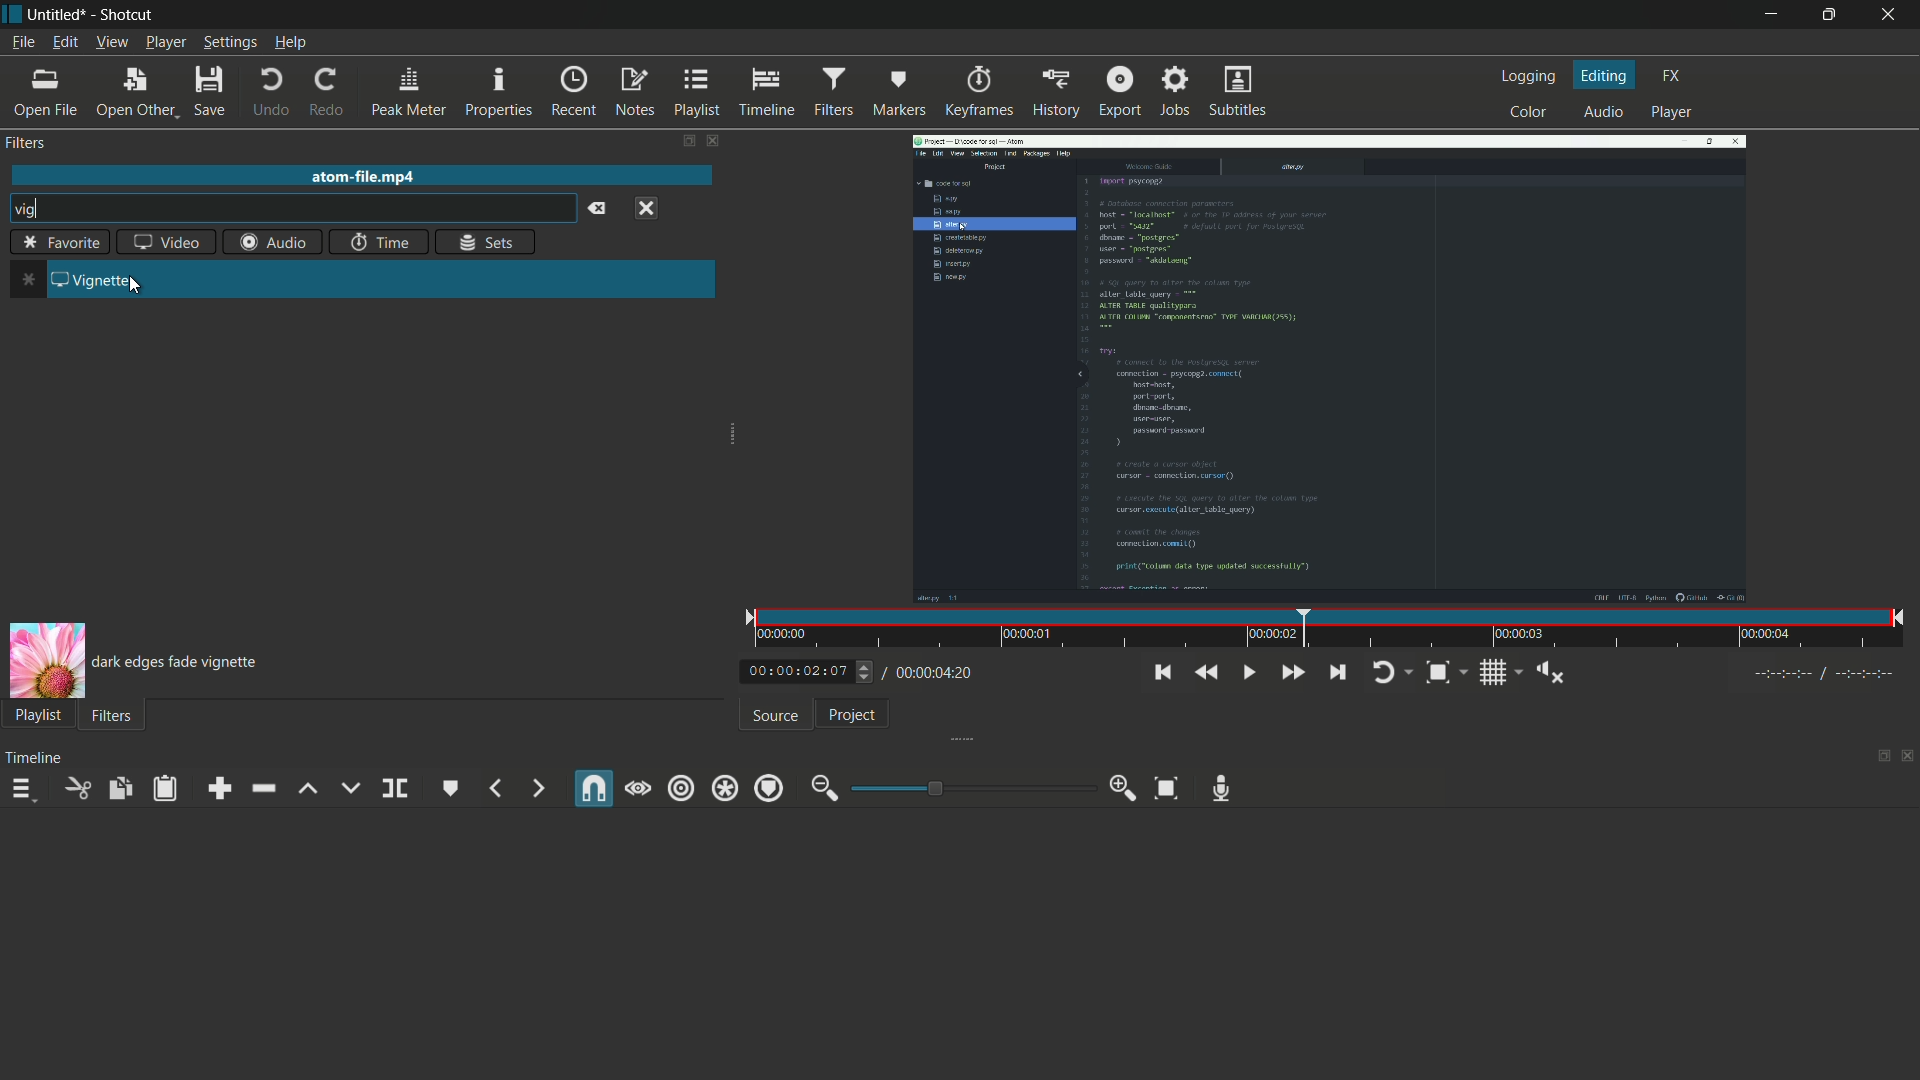 This screenshot has width=1920, height=1080. I want to click on cut, so click(77, 788).